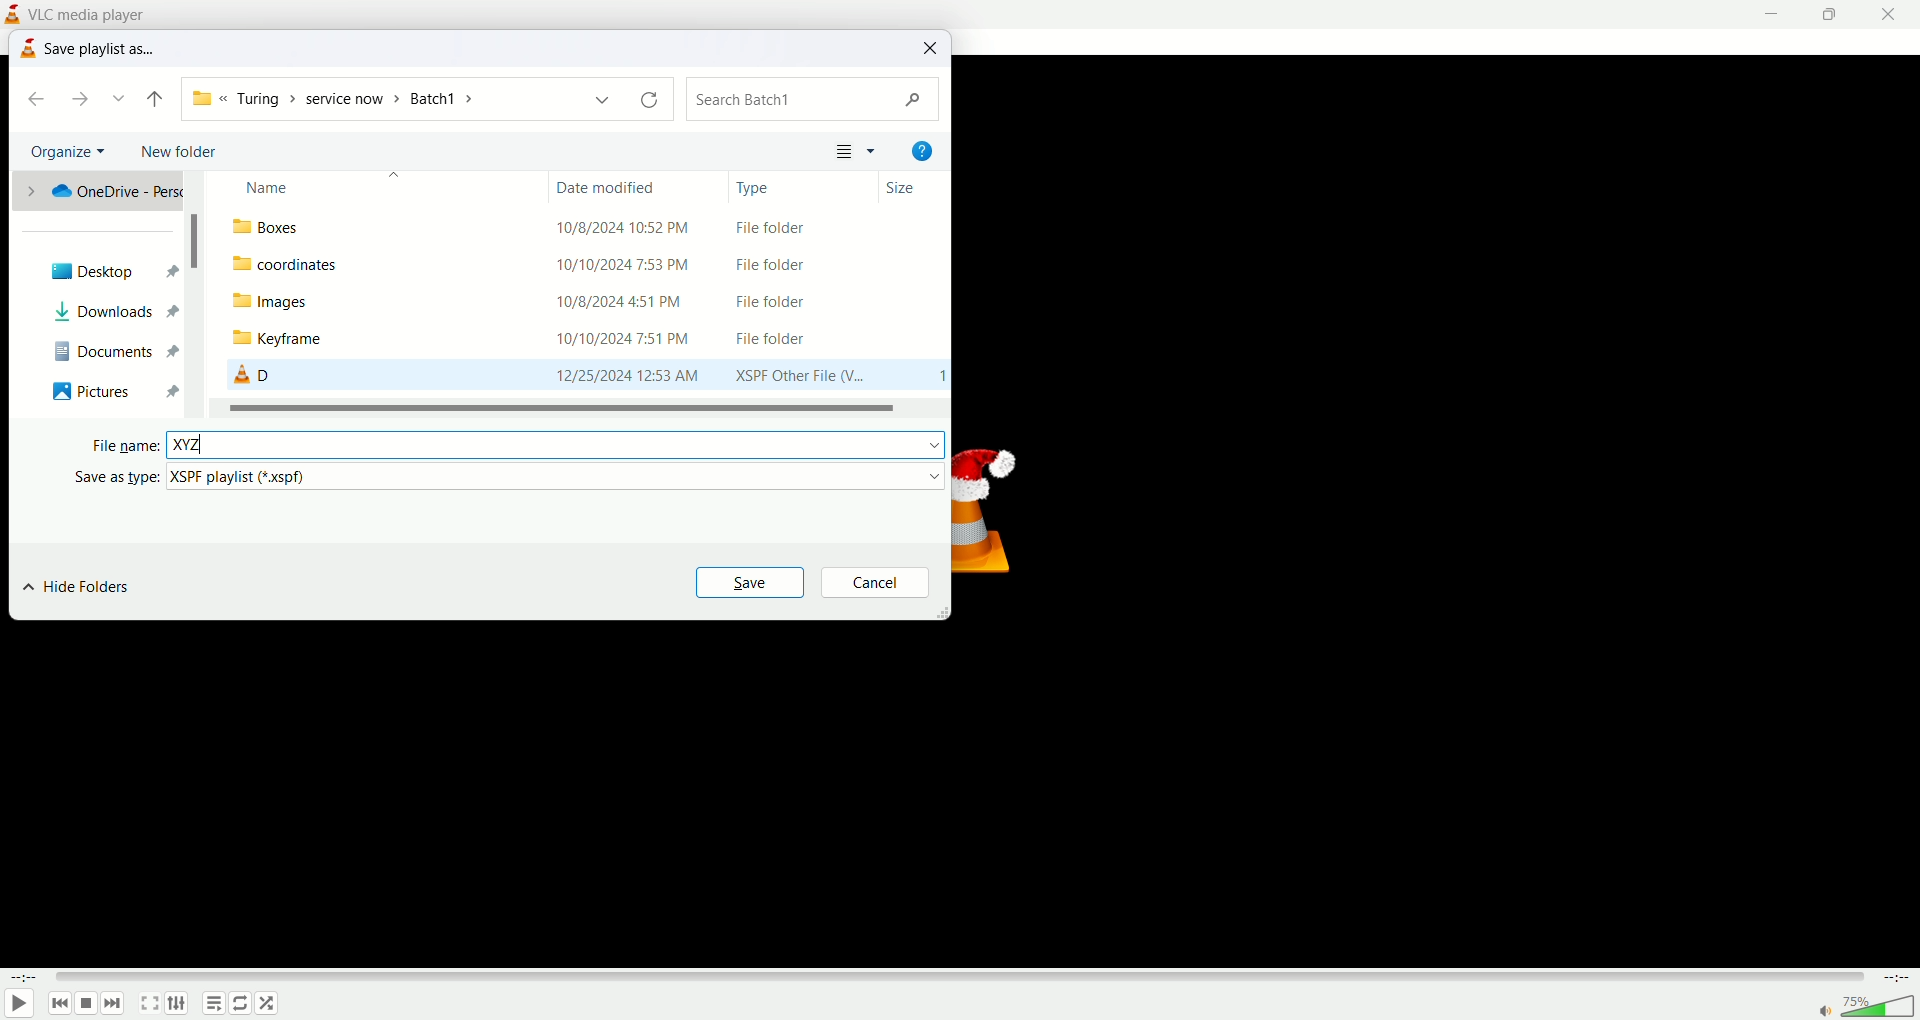 The height and width of the screenshot is (1020, 1920). Describe the element at coordinates (87, 100) in the screenshot. I see `next` at that location.